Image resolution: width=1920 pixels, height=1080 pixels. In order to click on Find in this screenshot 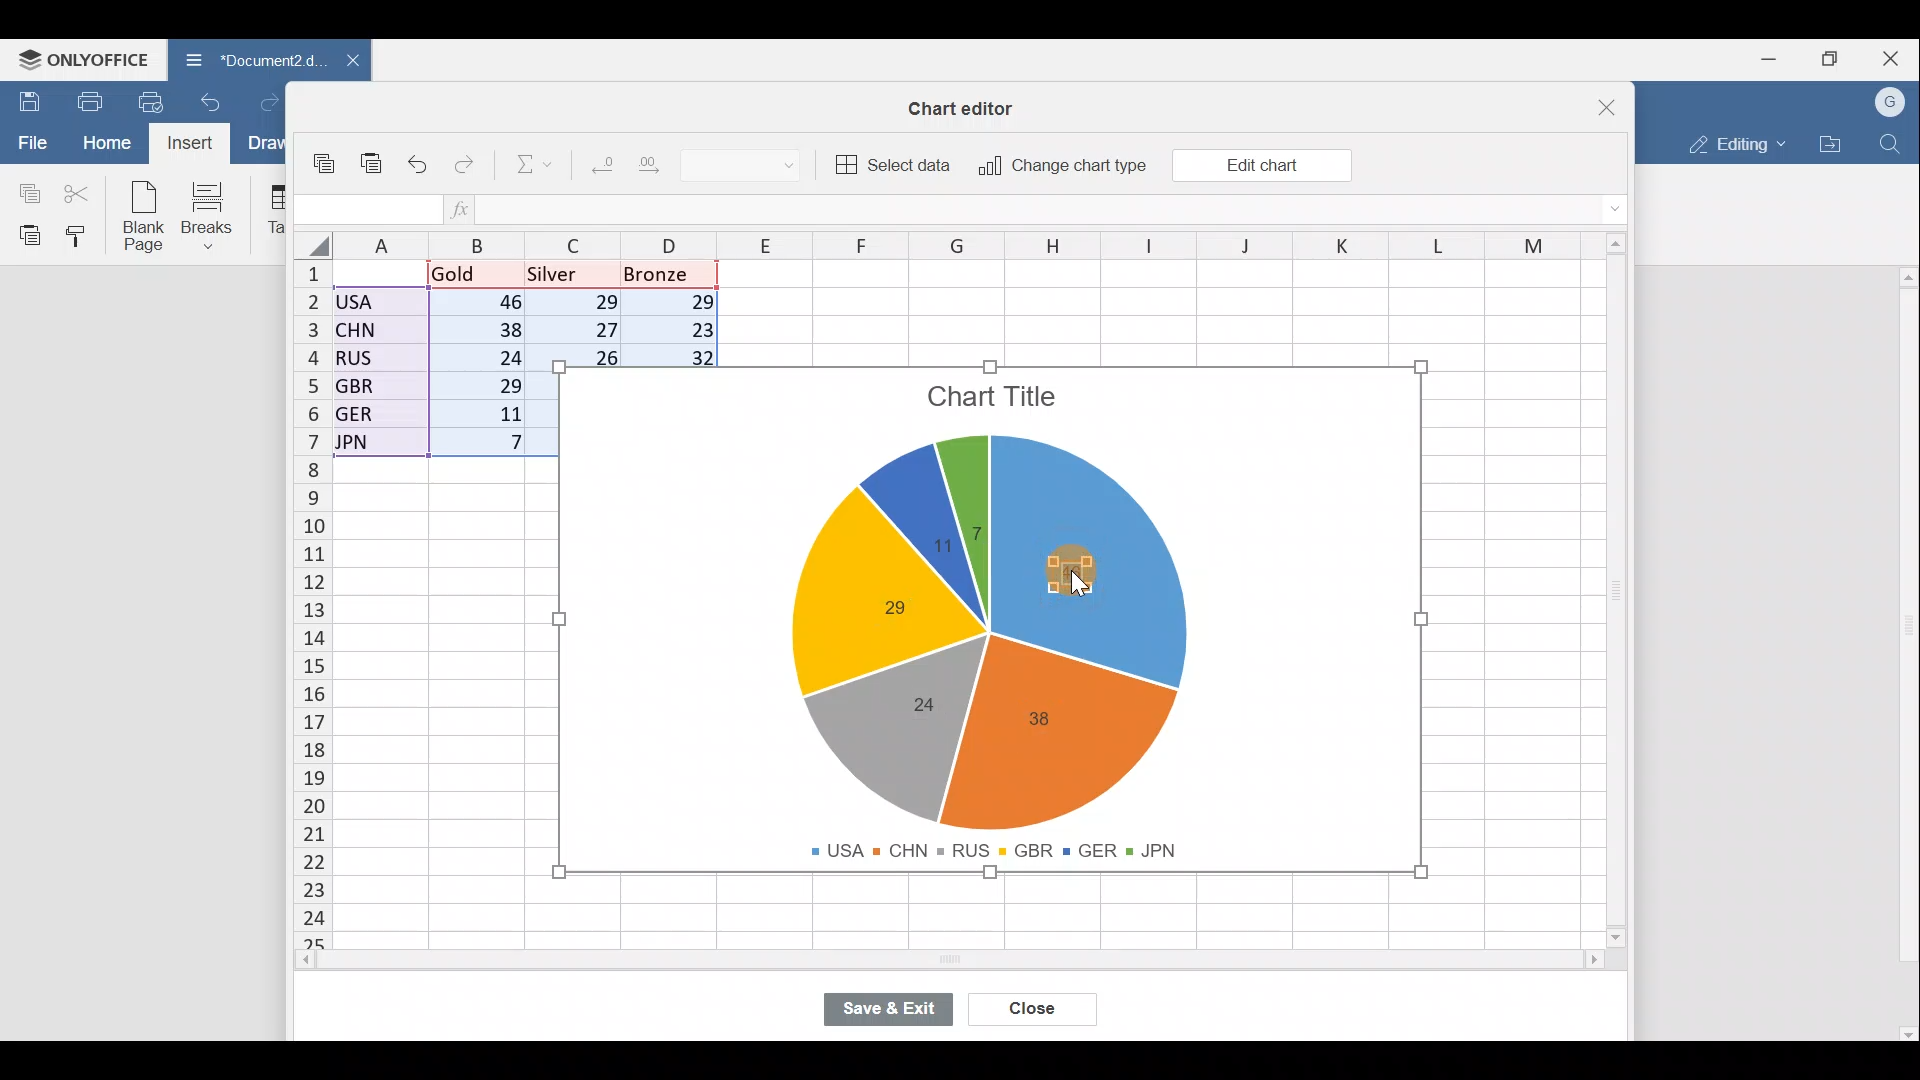, I will do `click(1894, 140)`.